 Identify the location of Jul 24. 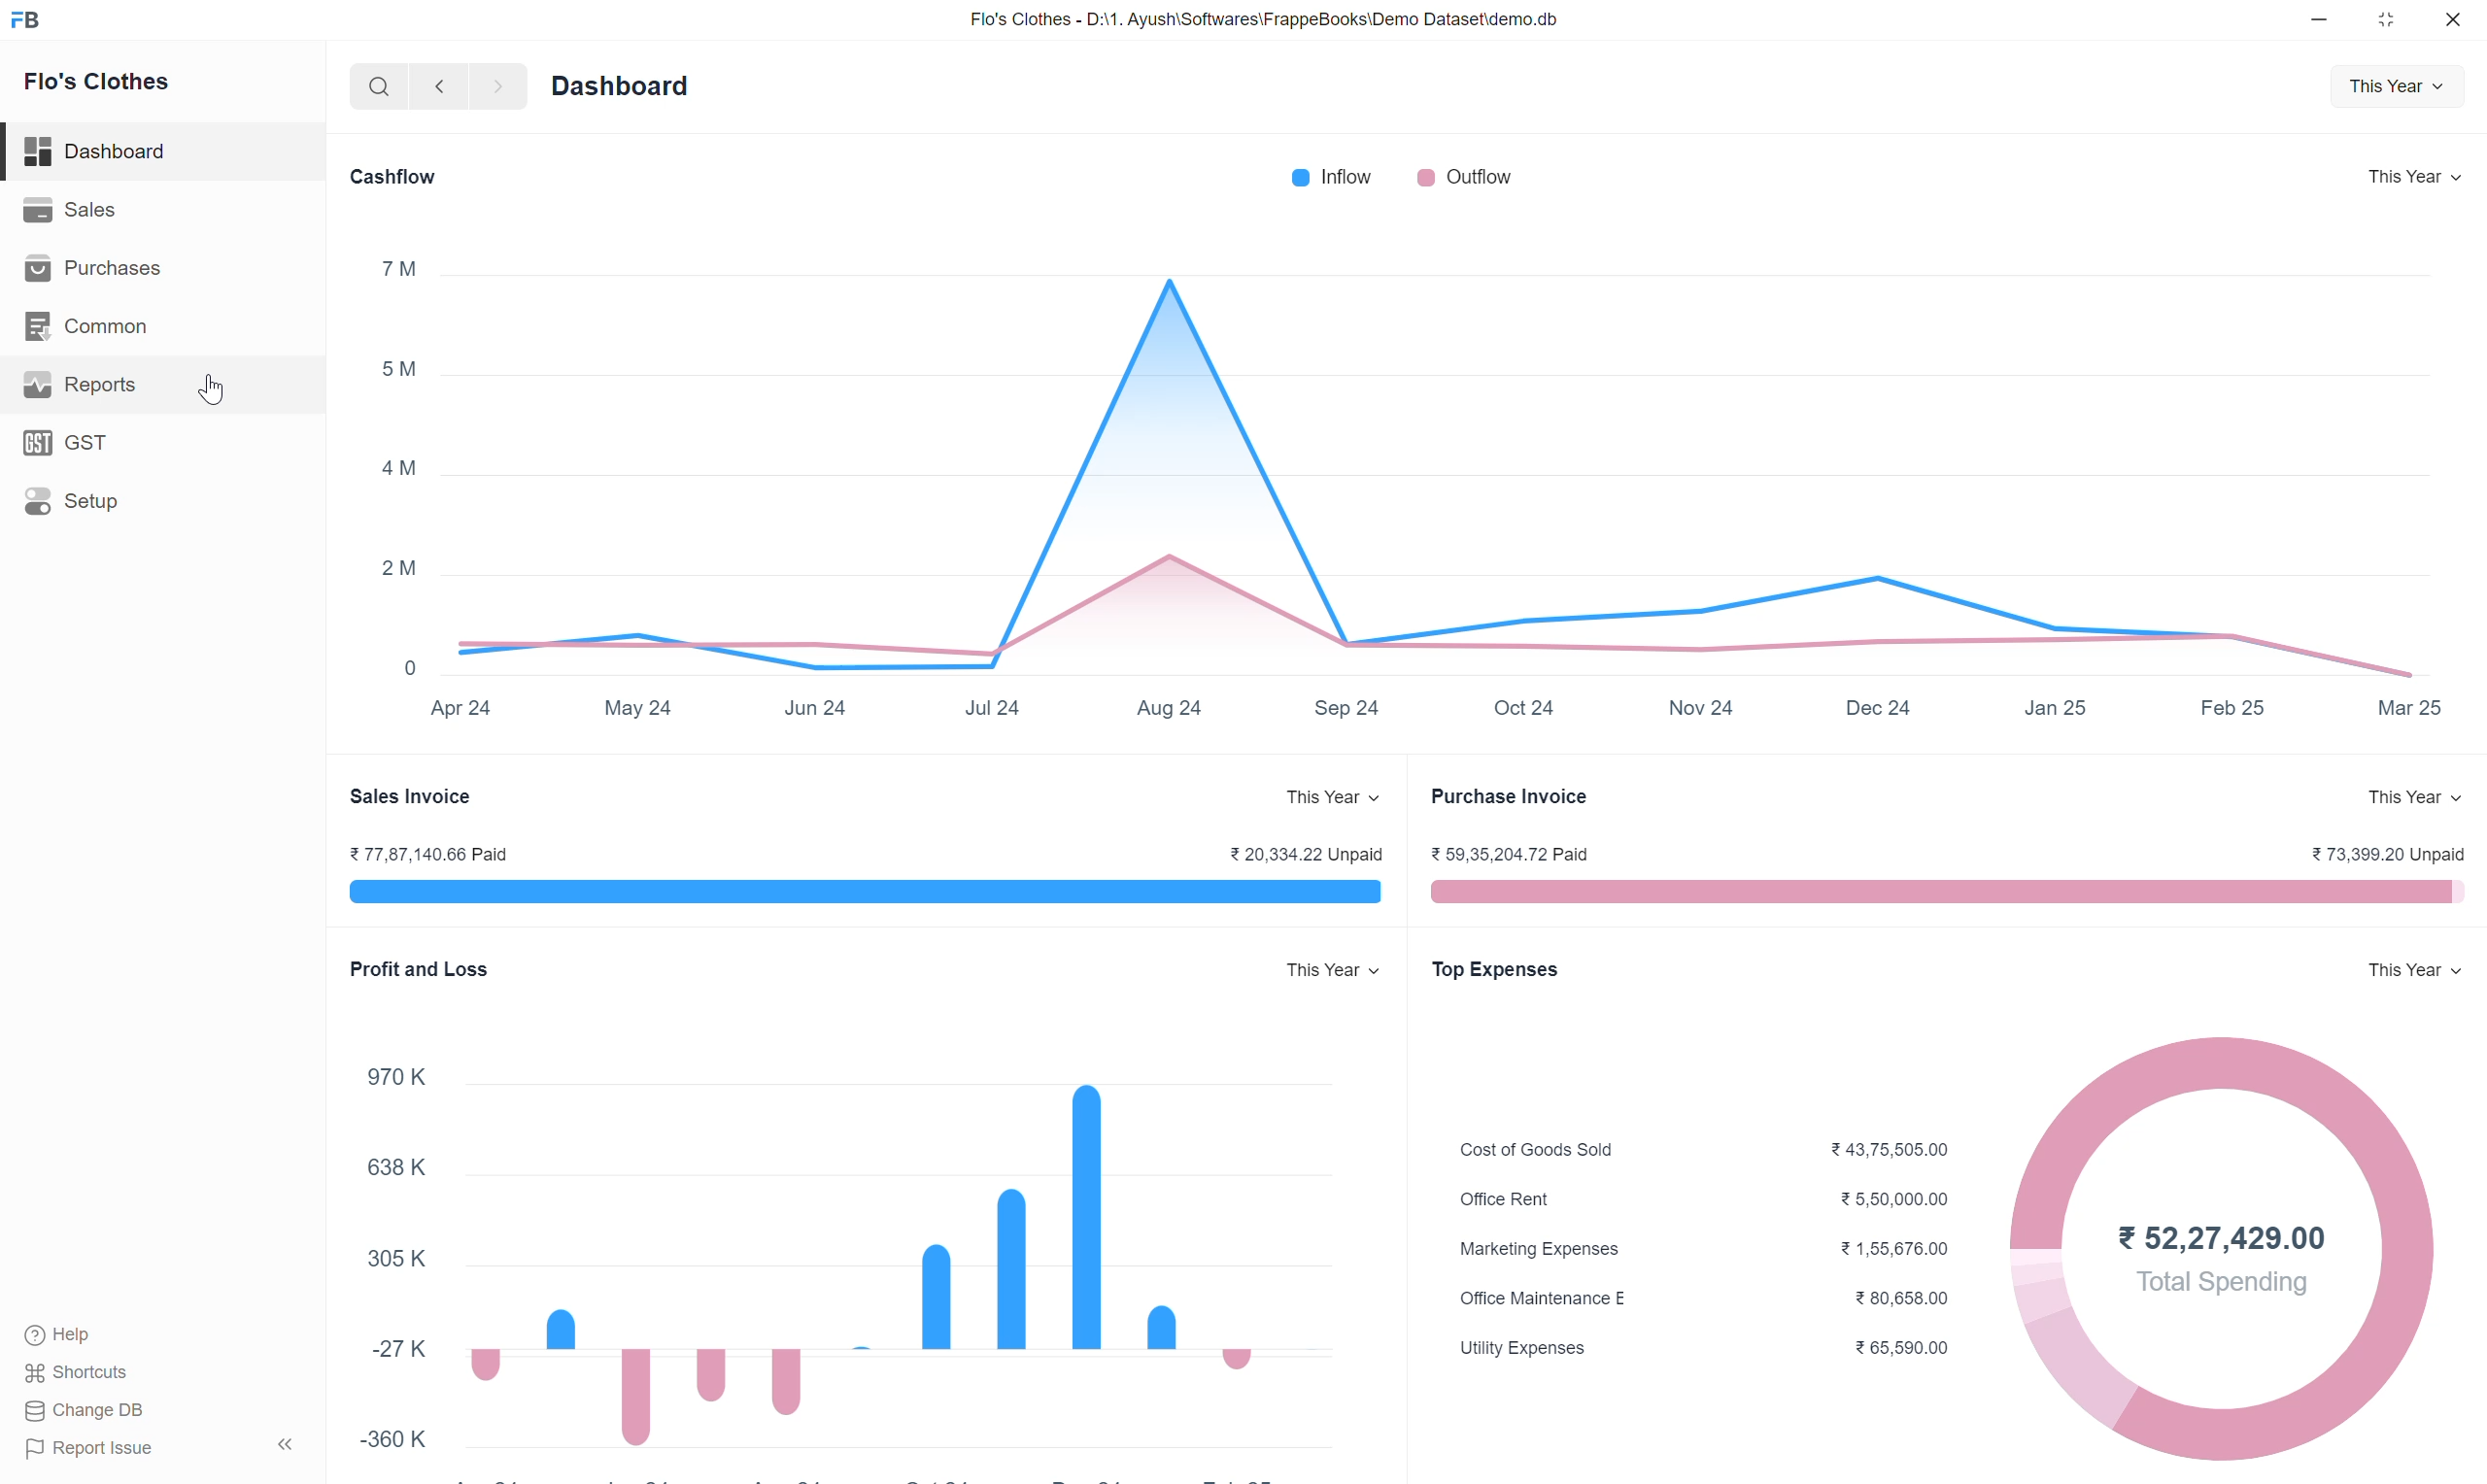
(990, 708).